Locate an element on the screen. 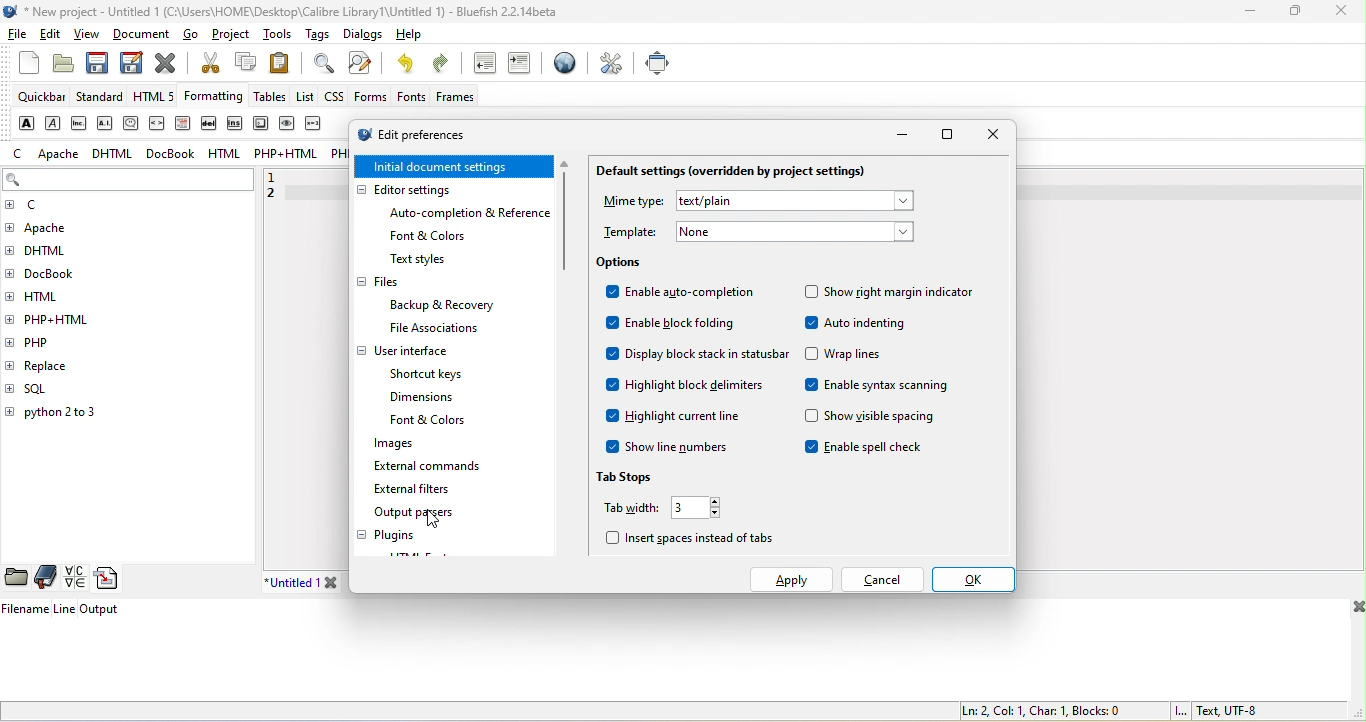 The image size is (1366, 722). maximize is located at coordinates (948, 137).